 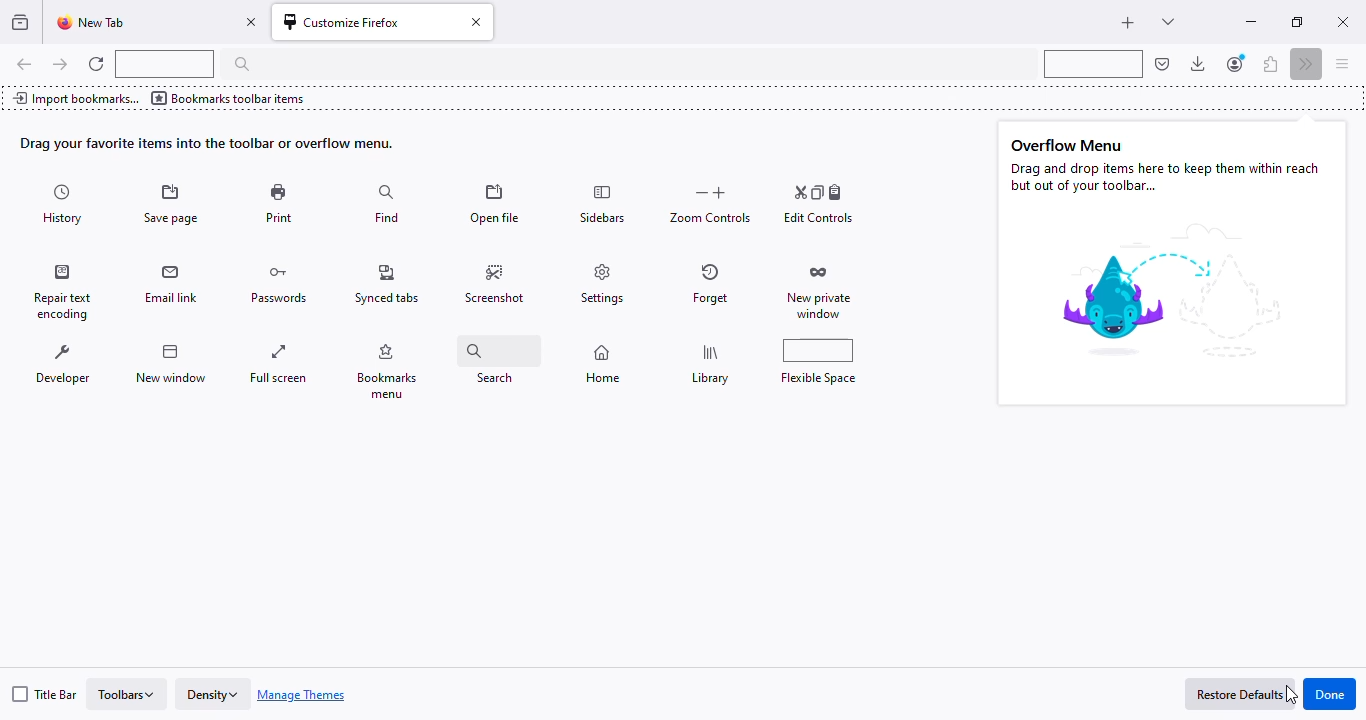 I want to click on flexible space, so click(x=164, y=64).